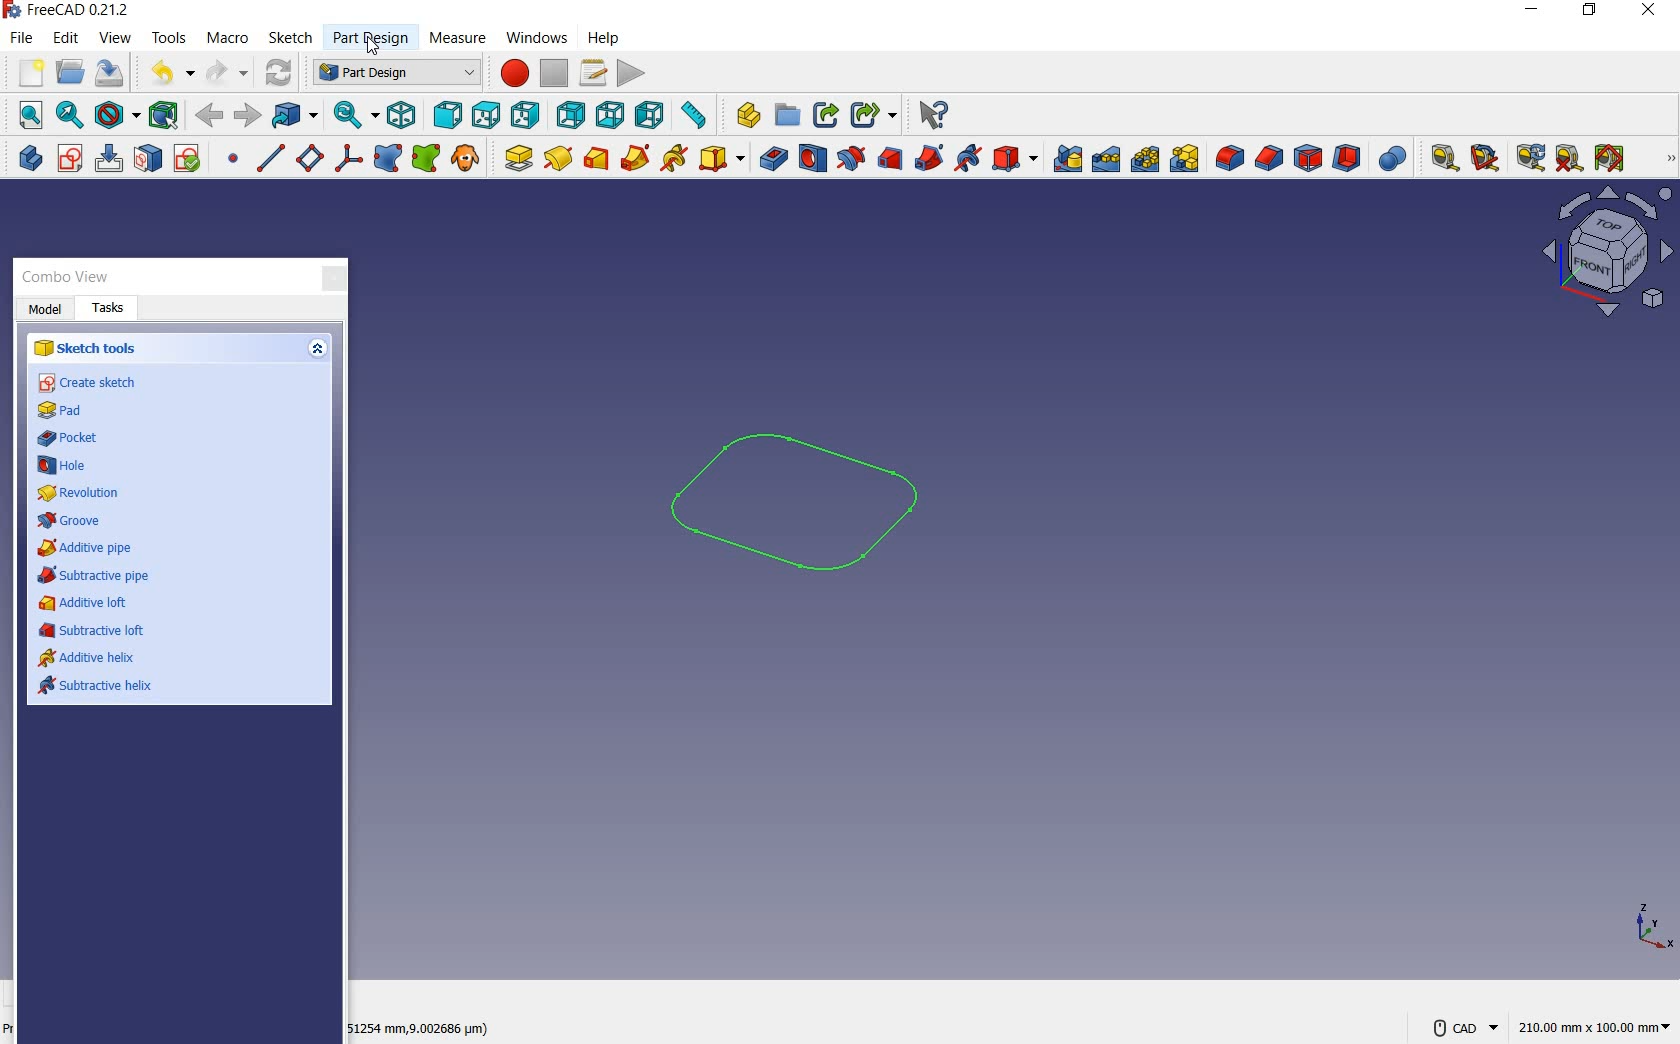  Describe the element at coordinates (1269, 157) in the screenshot. I see `chamfer` at that location.